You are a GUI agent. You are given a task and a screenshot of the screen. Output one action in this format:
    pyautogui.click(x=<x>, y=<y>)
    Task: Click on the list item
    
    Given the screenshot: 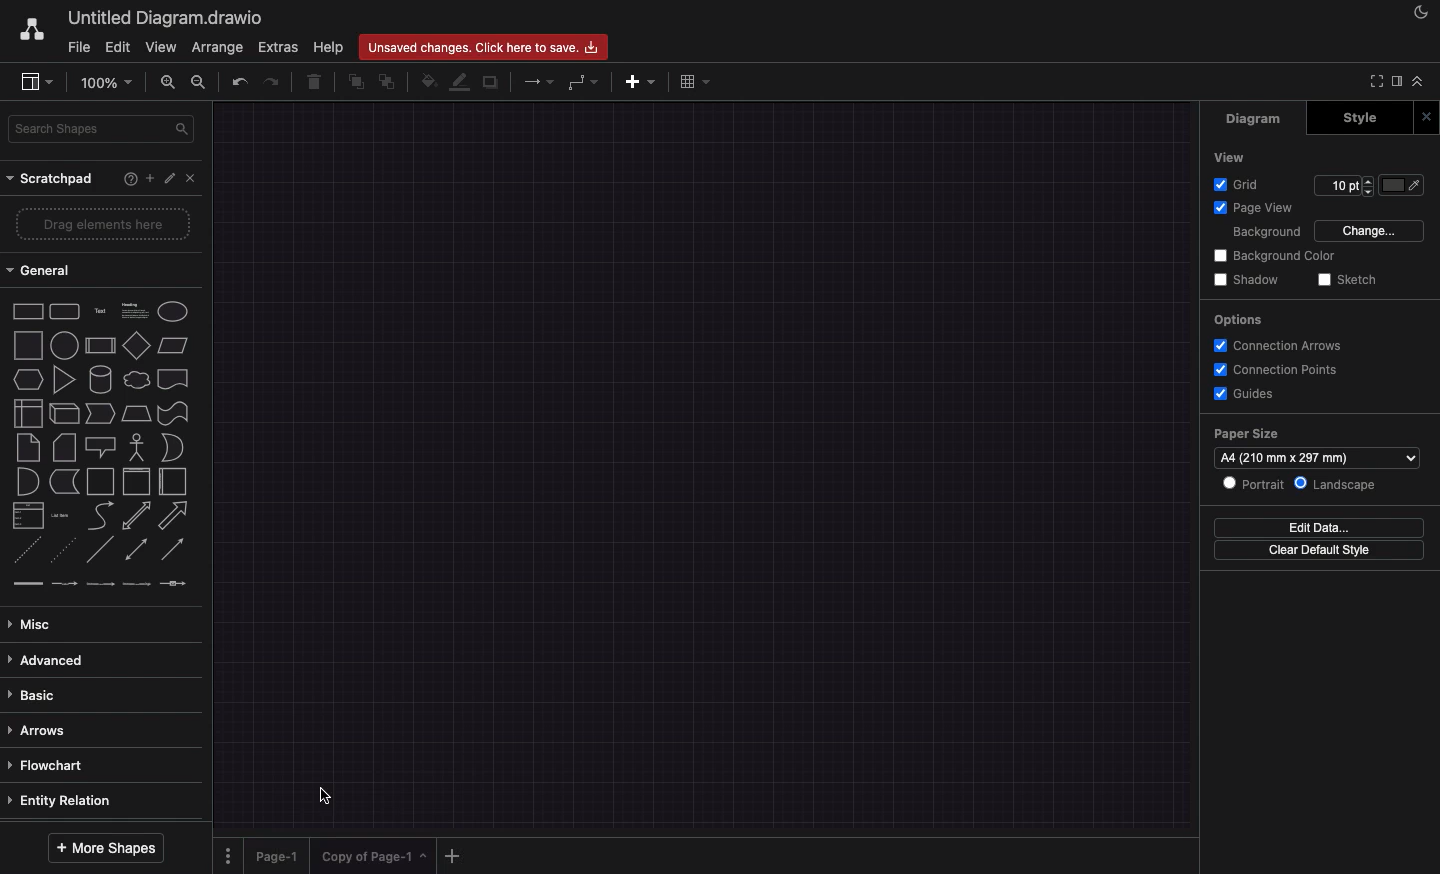 What is the action you would take?
    pyautogui.click(x=59, y=515)
    